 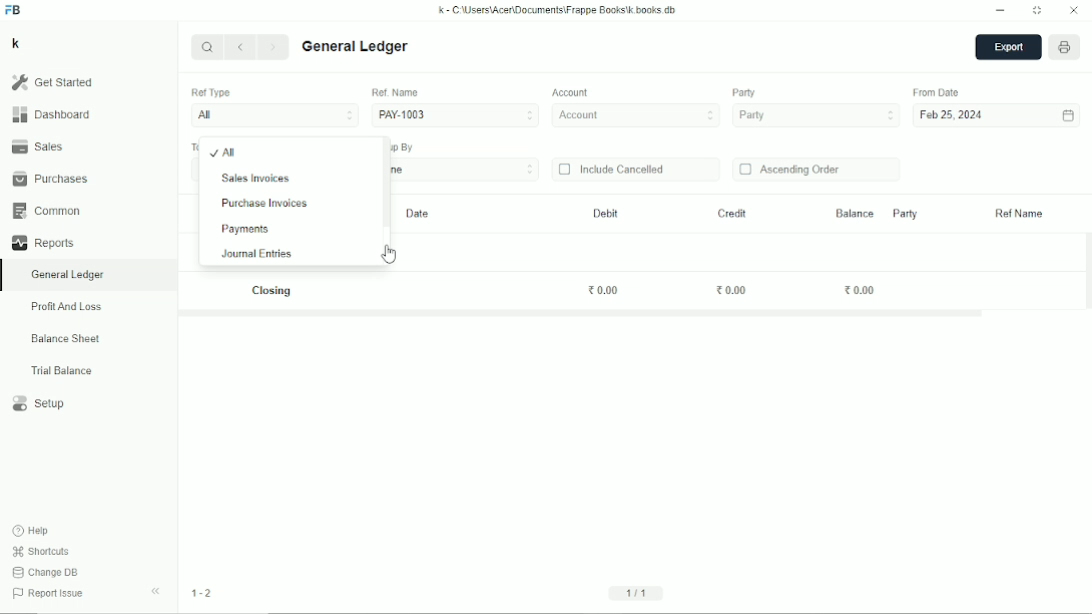 What do you see at coordinates (904, 213) in the screenshot?
I see `Party` at bounding box center [904, 213].